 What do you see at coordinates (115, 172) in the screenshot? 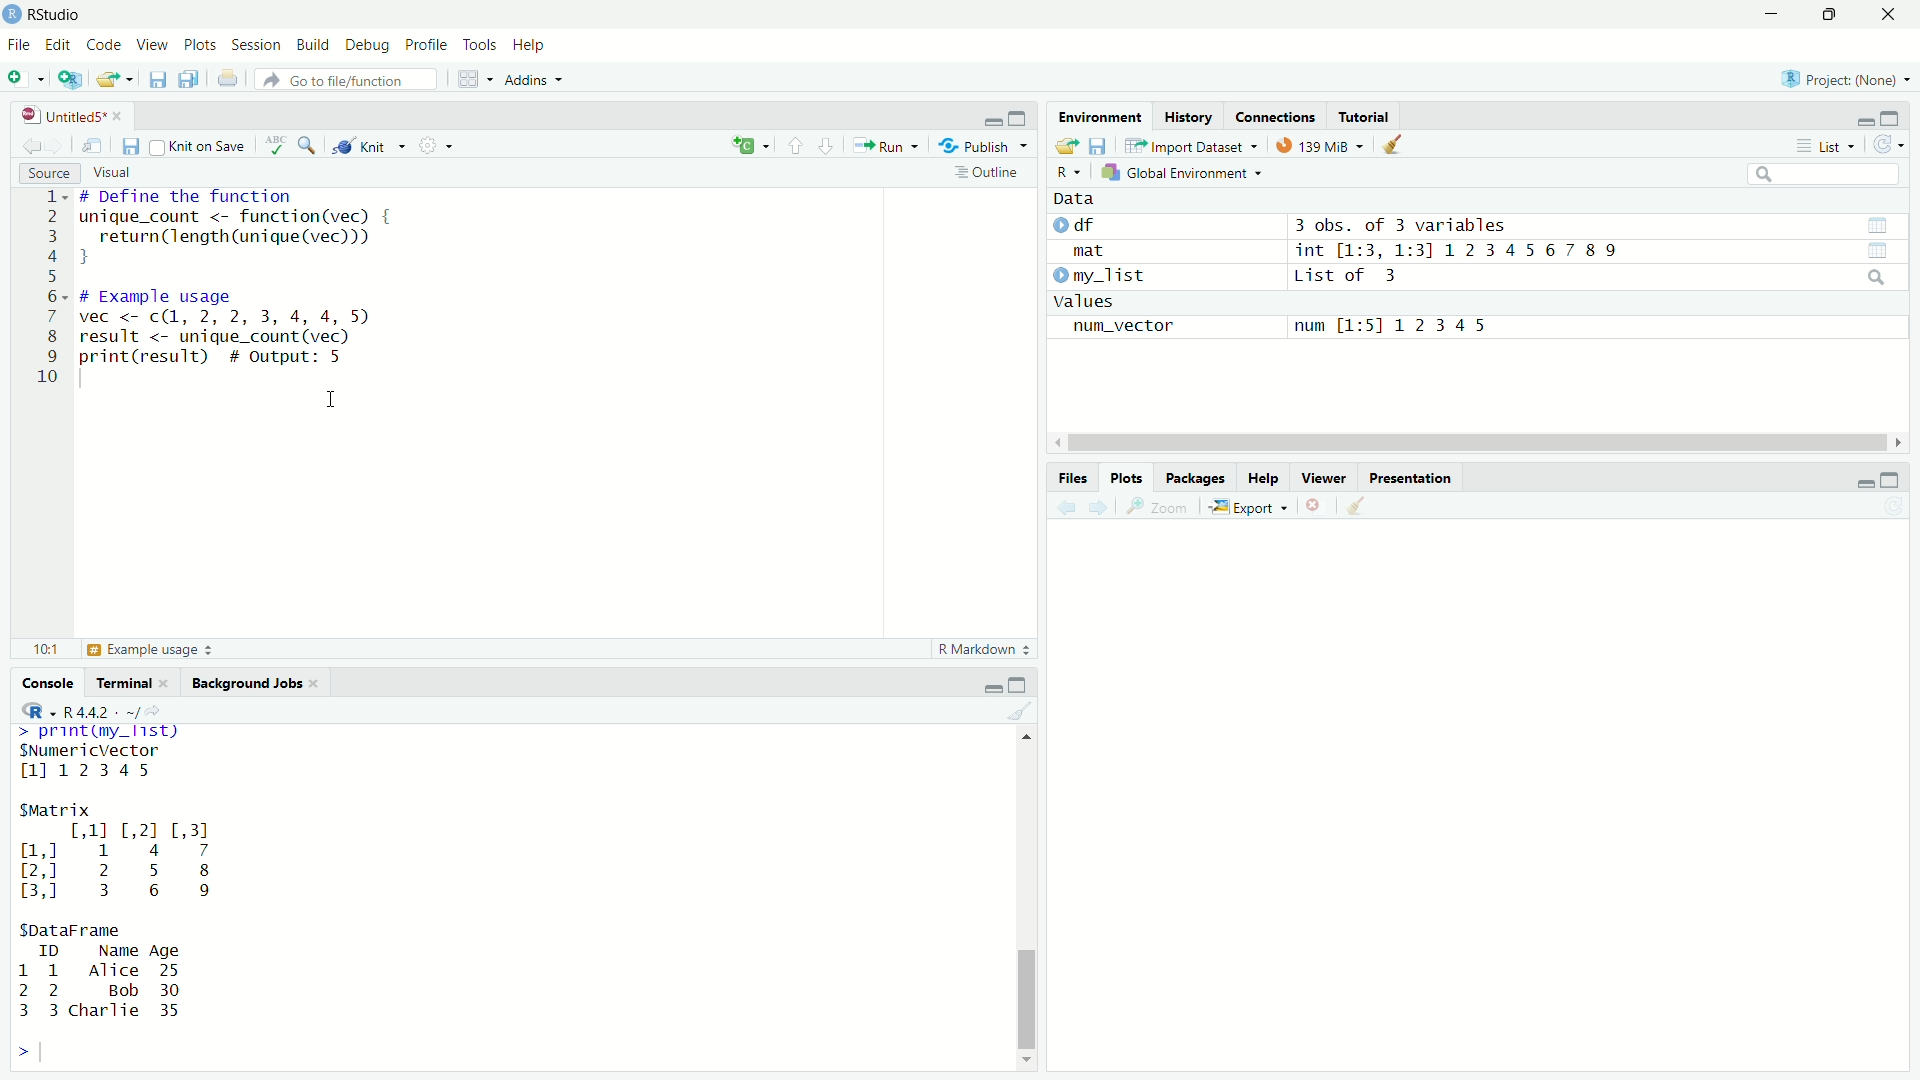
I see `Visual` at bounding box center [115, 172].